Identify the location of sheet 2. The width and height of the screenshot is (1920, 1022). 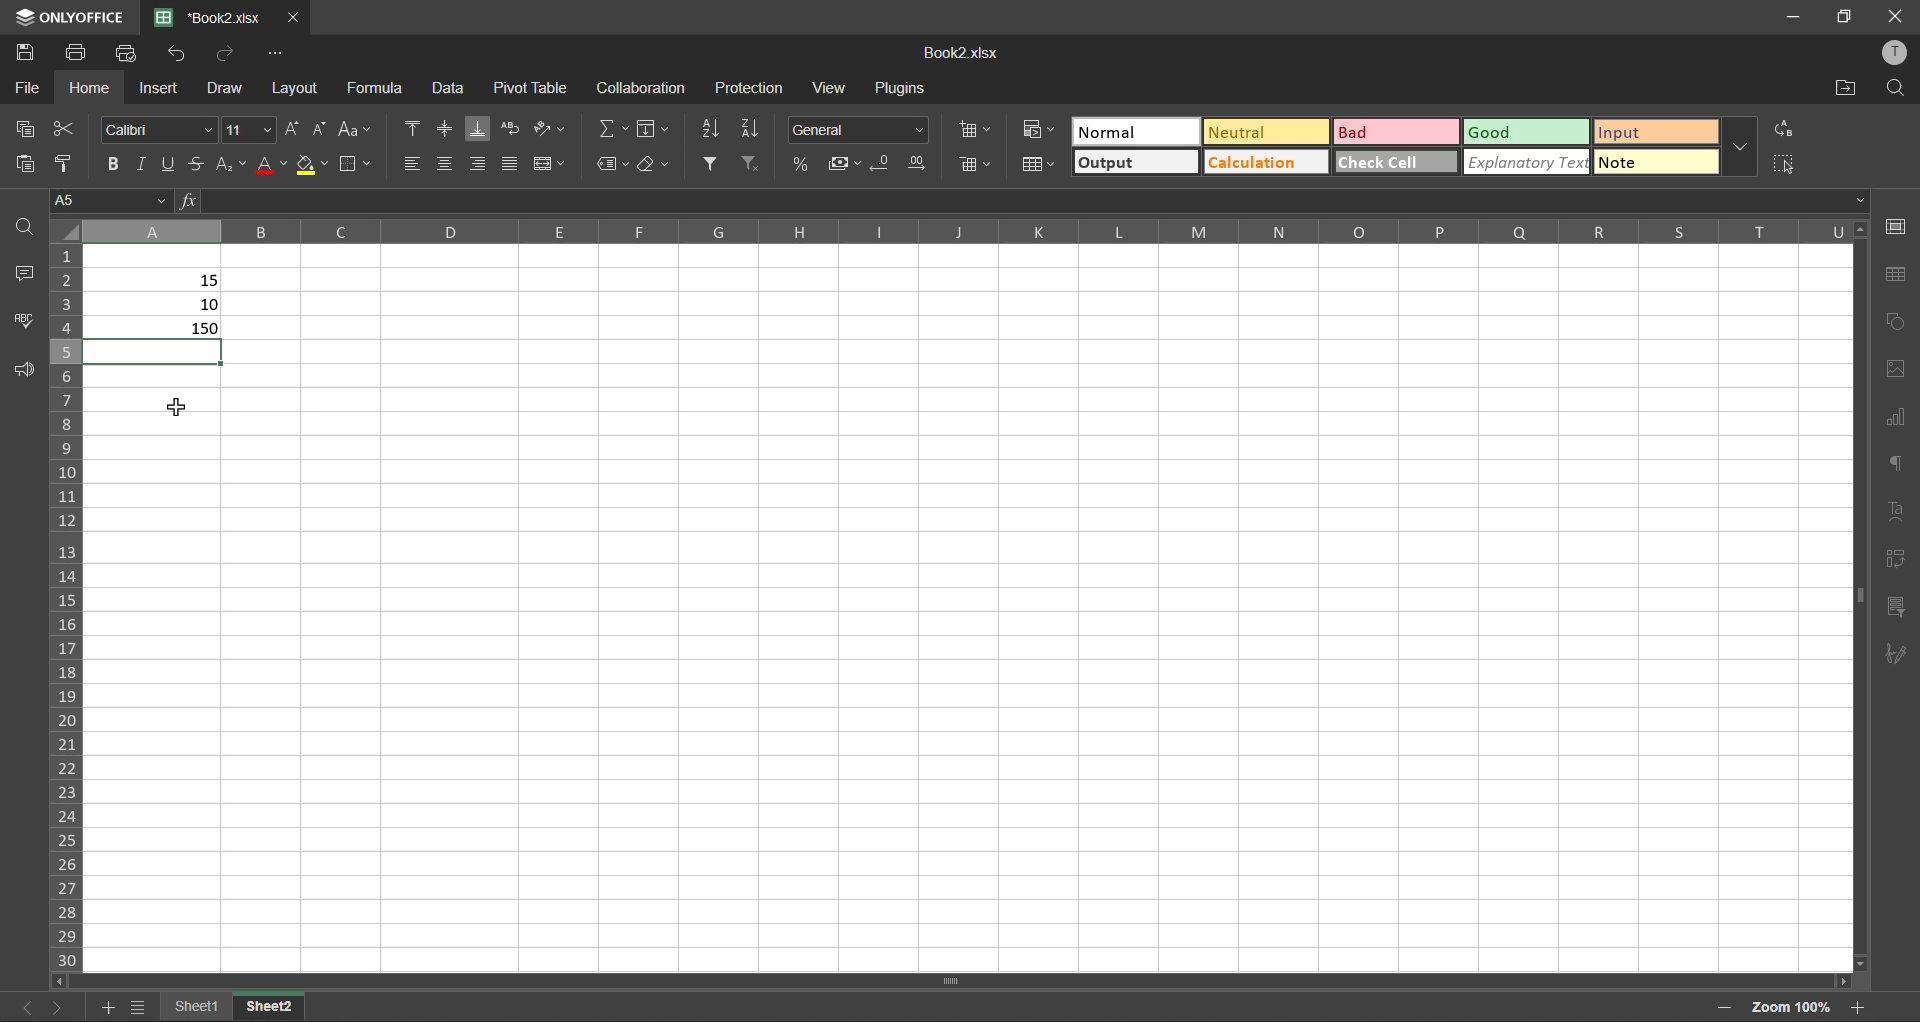
(271, 1006).